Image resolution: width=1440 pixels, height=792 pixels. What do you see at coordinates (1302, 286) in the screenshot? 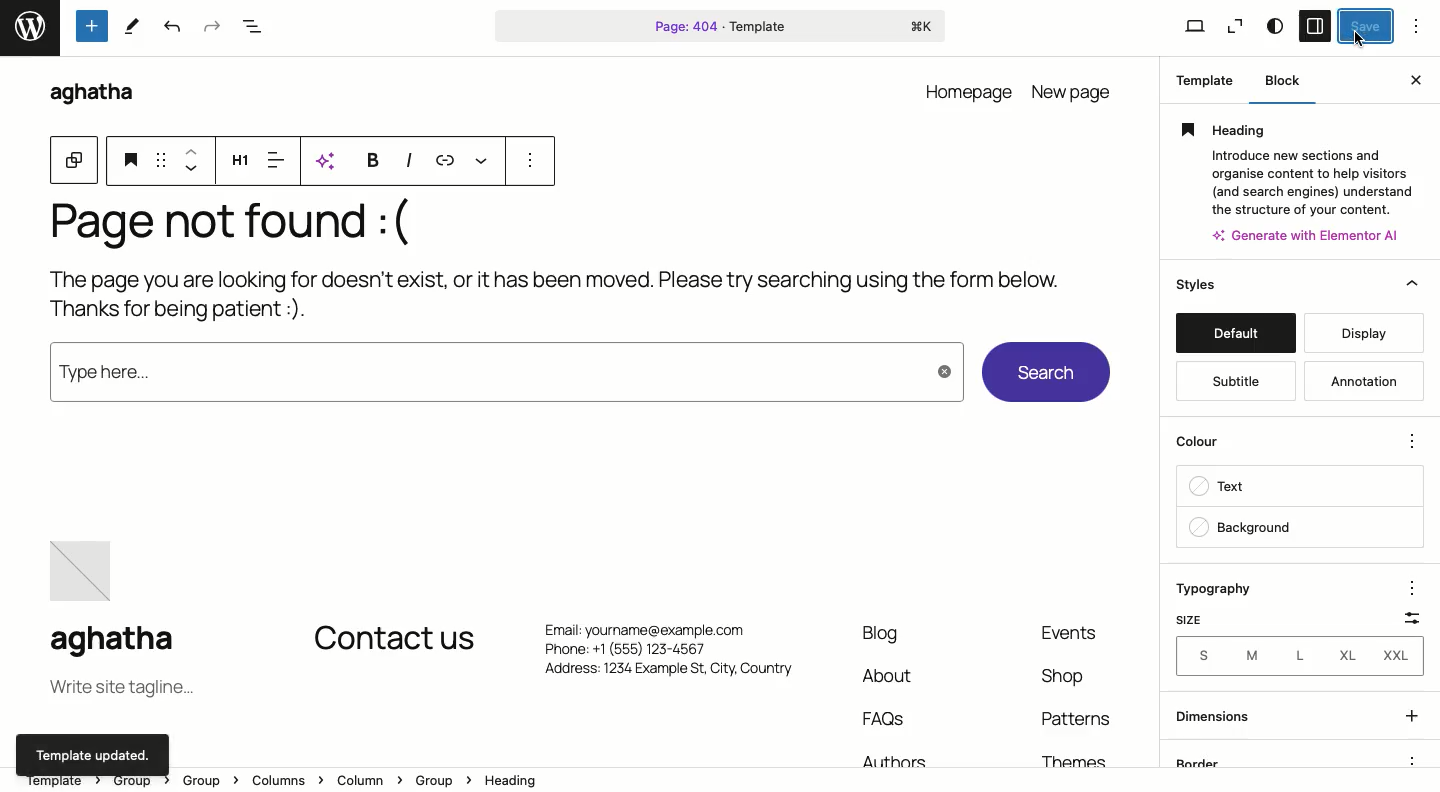
I see `Styles` at bounding box center [1302, 286].